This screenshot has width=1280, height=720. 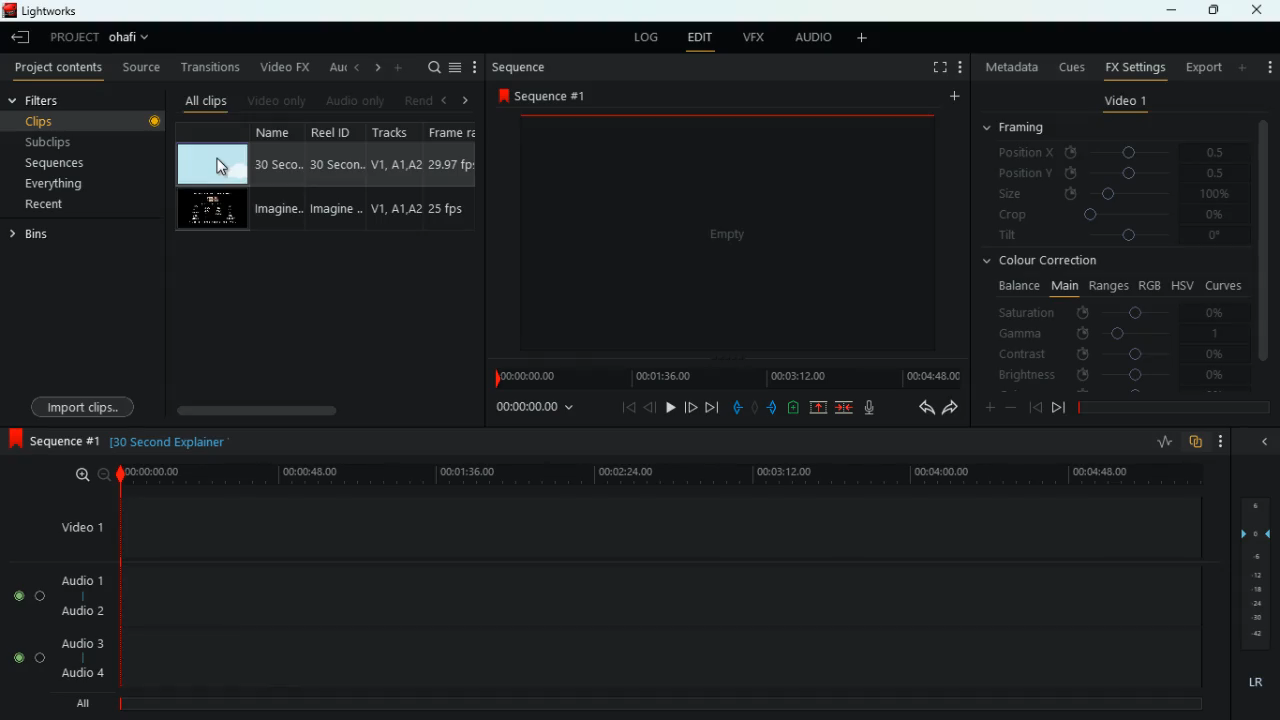 What do you see at coordinates (863, 39) in the screenshot?
I see `add` at bounding box center [863, 39].